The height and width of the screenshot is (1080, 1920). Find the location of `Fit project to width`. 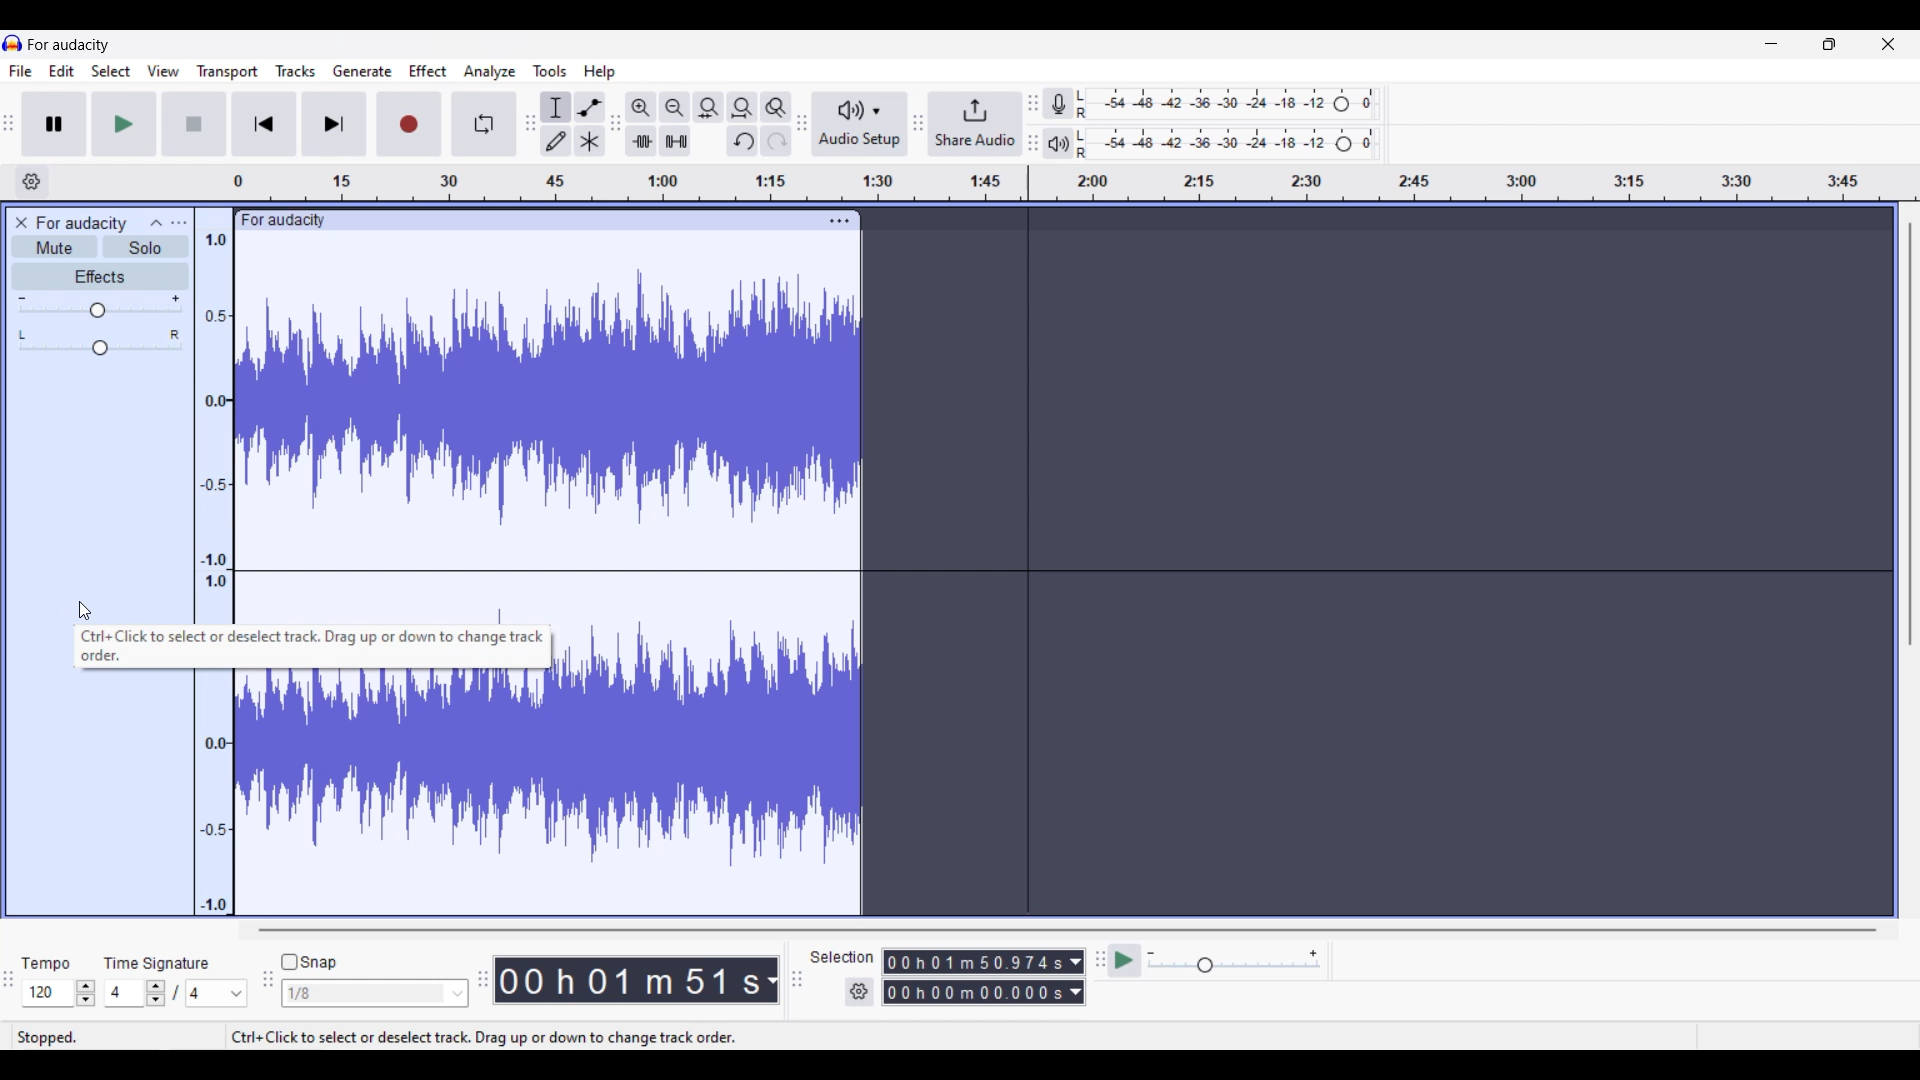

Fit project to width is located at coordinates (743, 108).